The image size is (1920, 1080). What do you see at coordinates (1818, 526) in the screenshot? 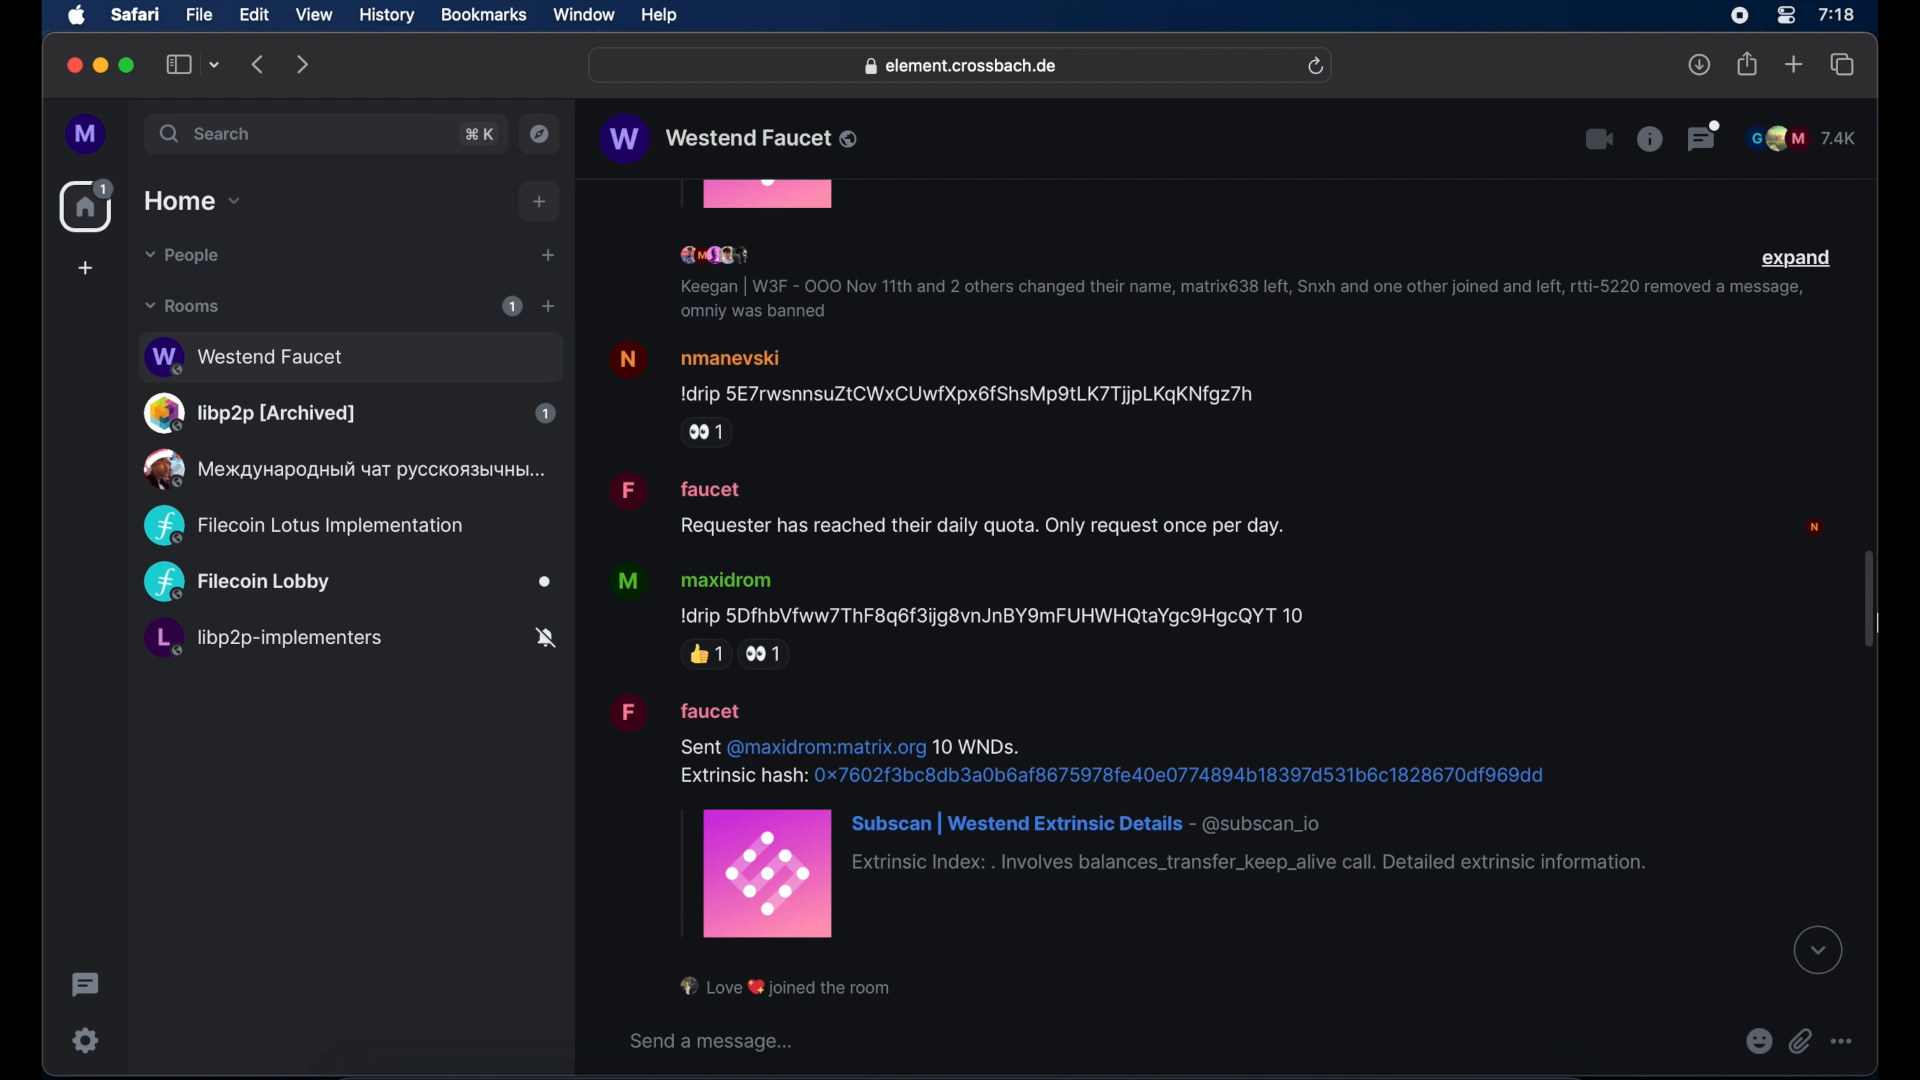
I see `profile picture` at bounding box center [1818, 526].